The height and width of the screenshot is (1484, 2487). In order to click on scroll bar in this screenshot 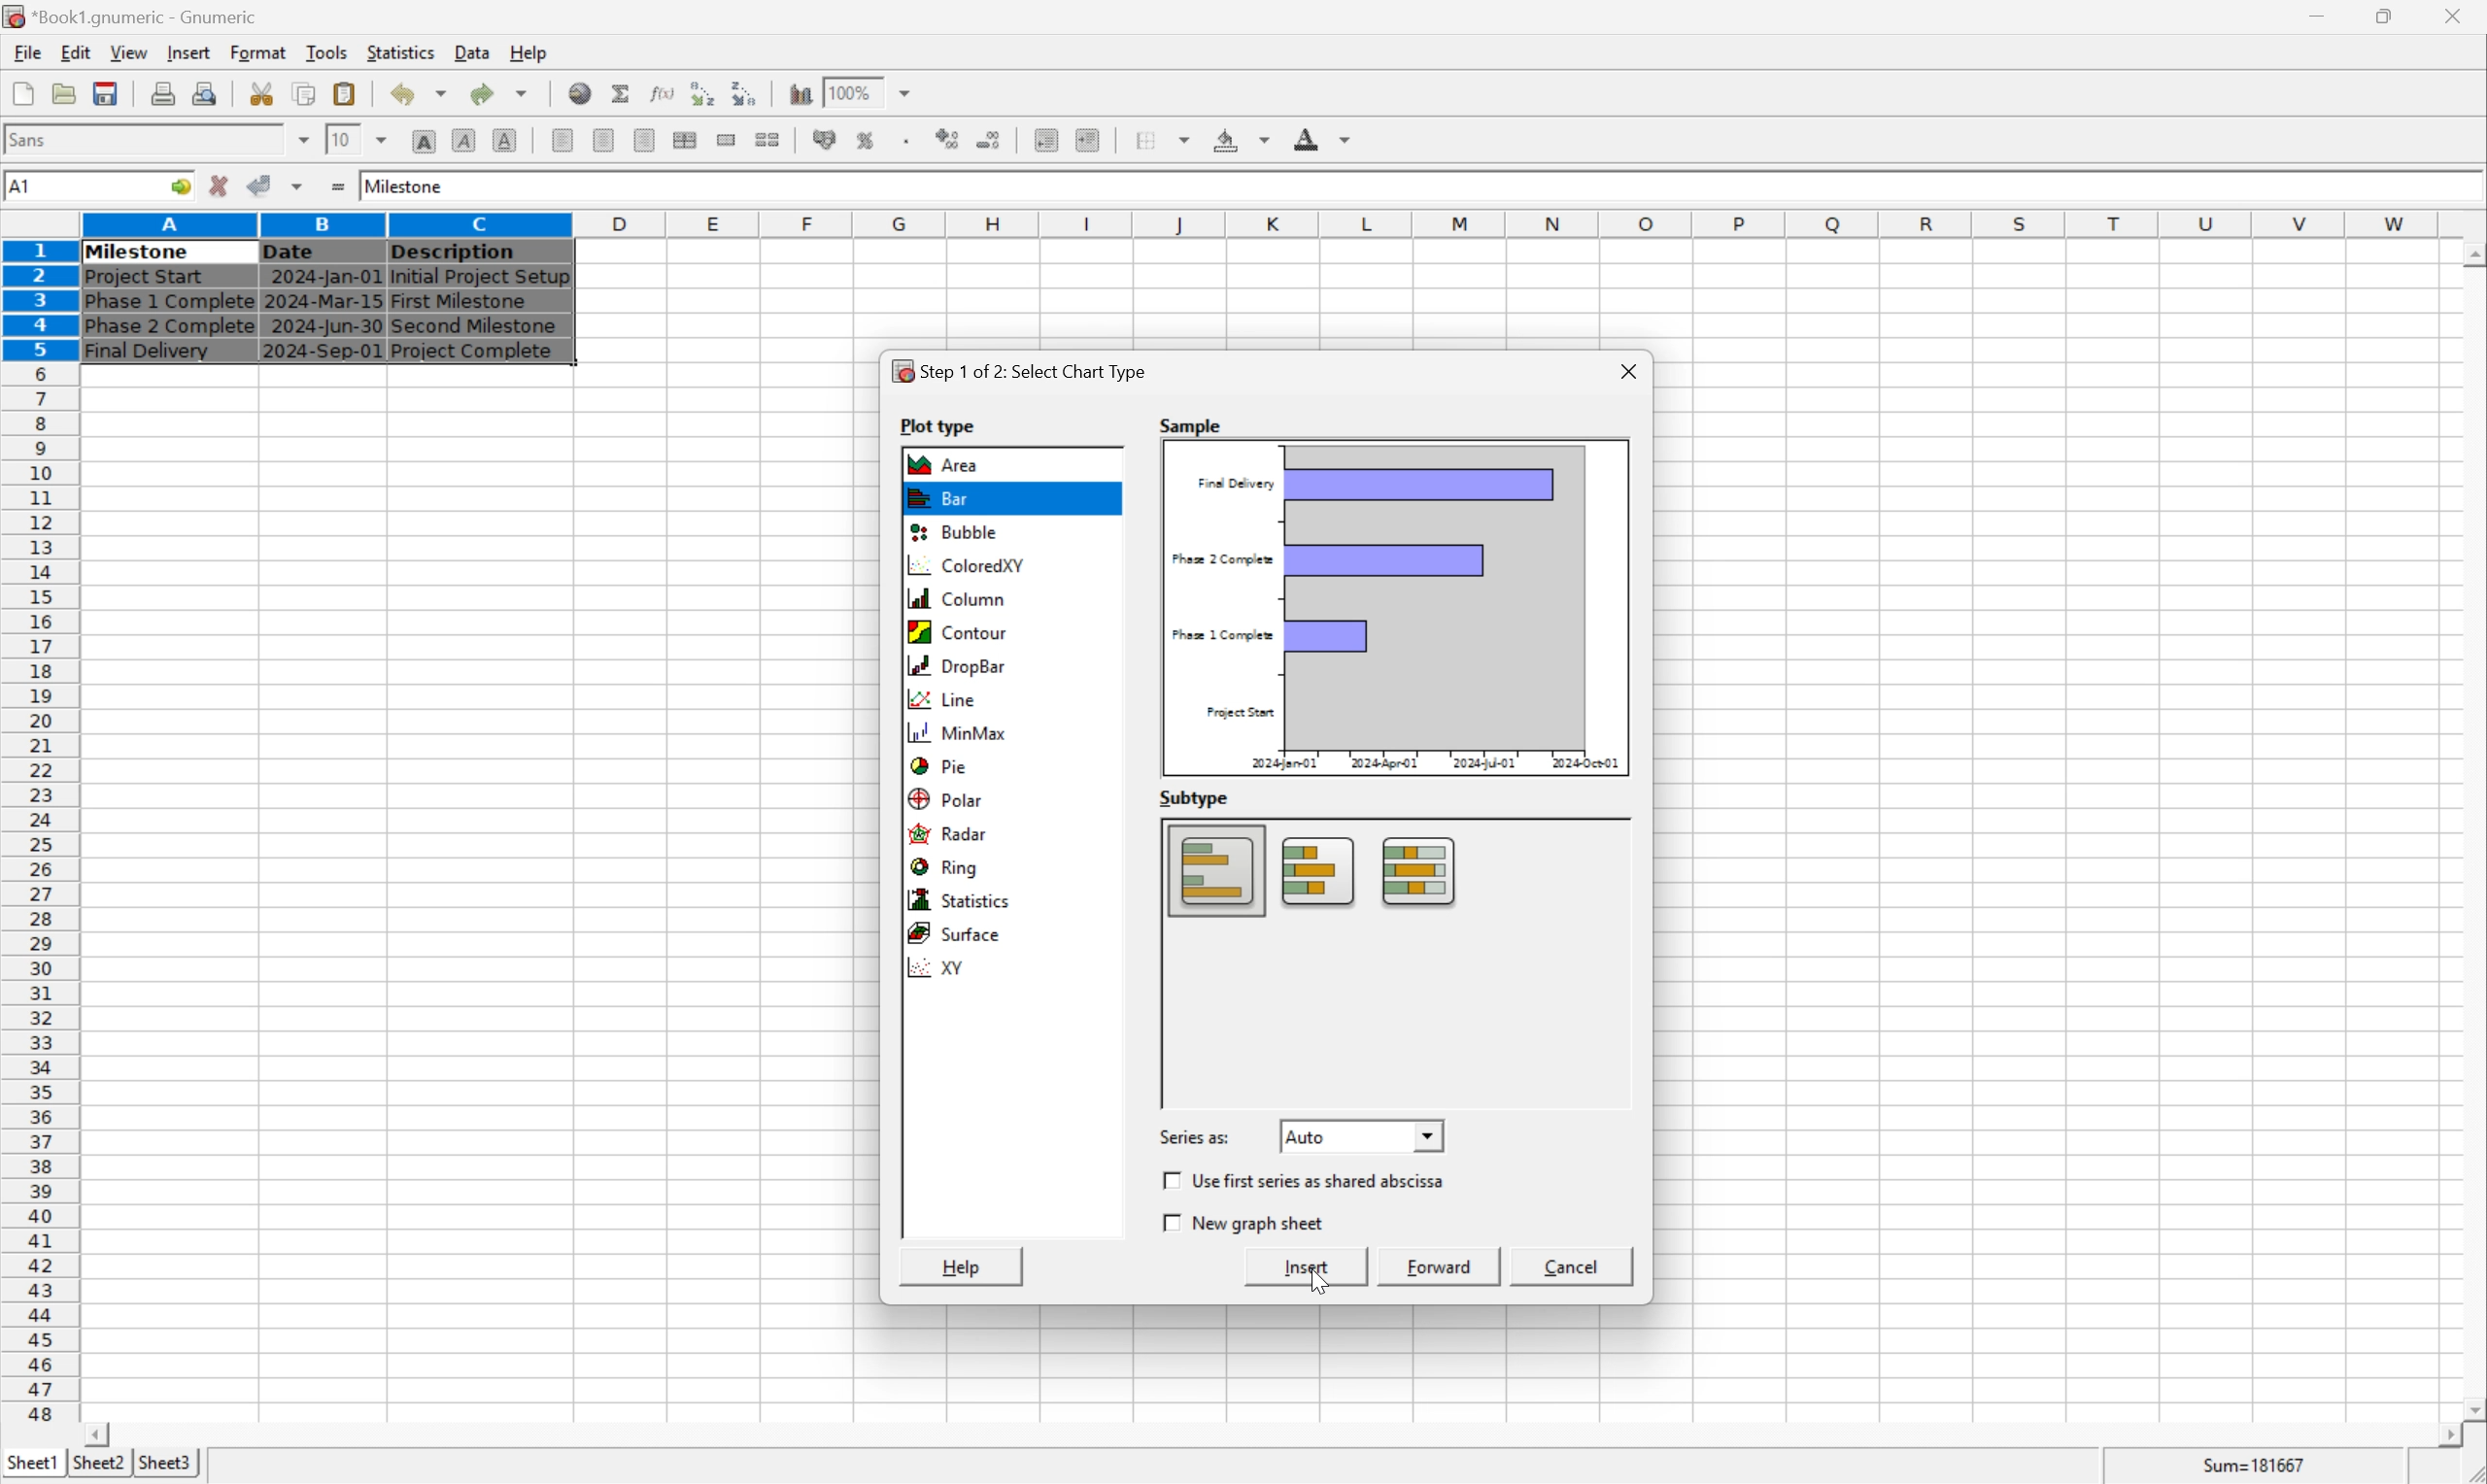, I will do `click(2471, 830)`.